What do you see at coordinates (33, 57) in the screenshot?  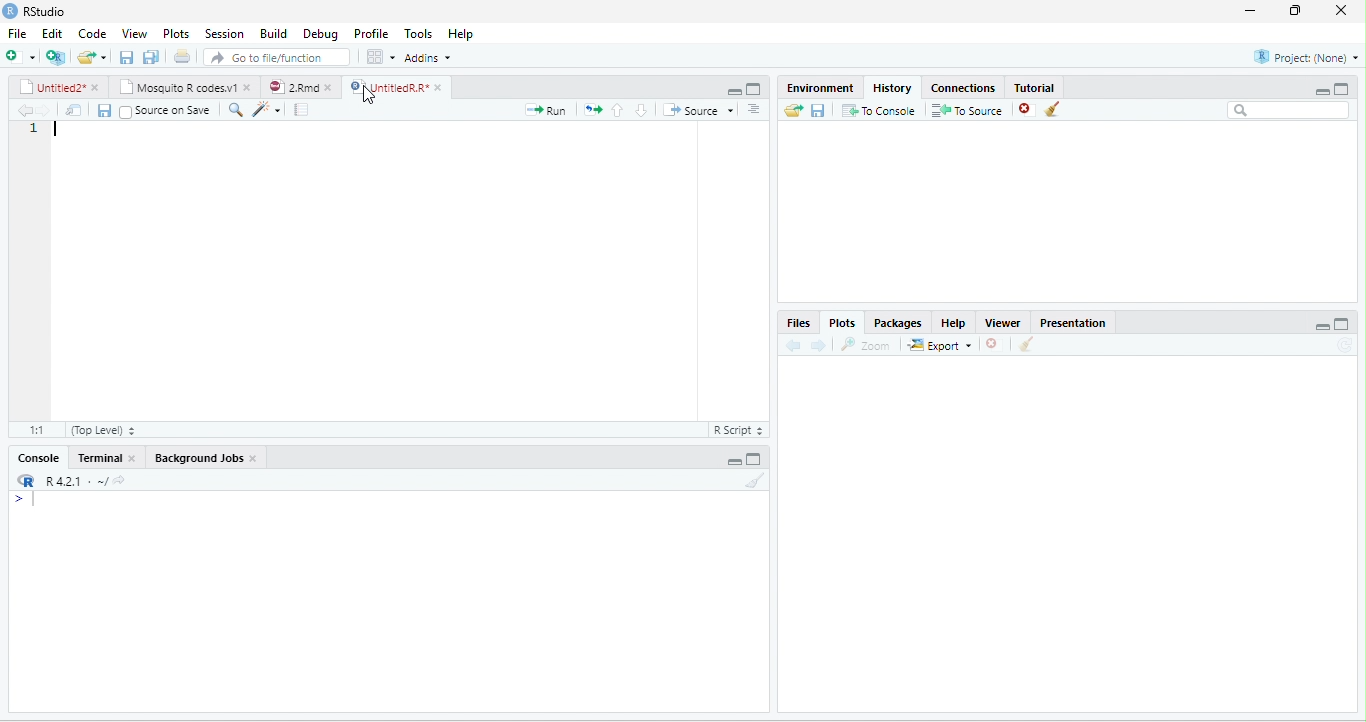 I see `add file` at bounding box center [33, 57].